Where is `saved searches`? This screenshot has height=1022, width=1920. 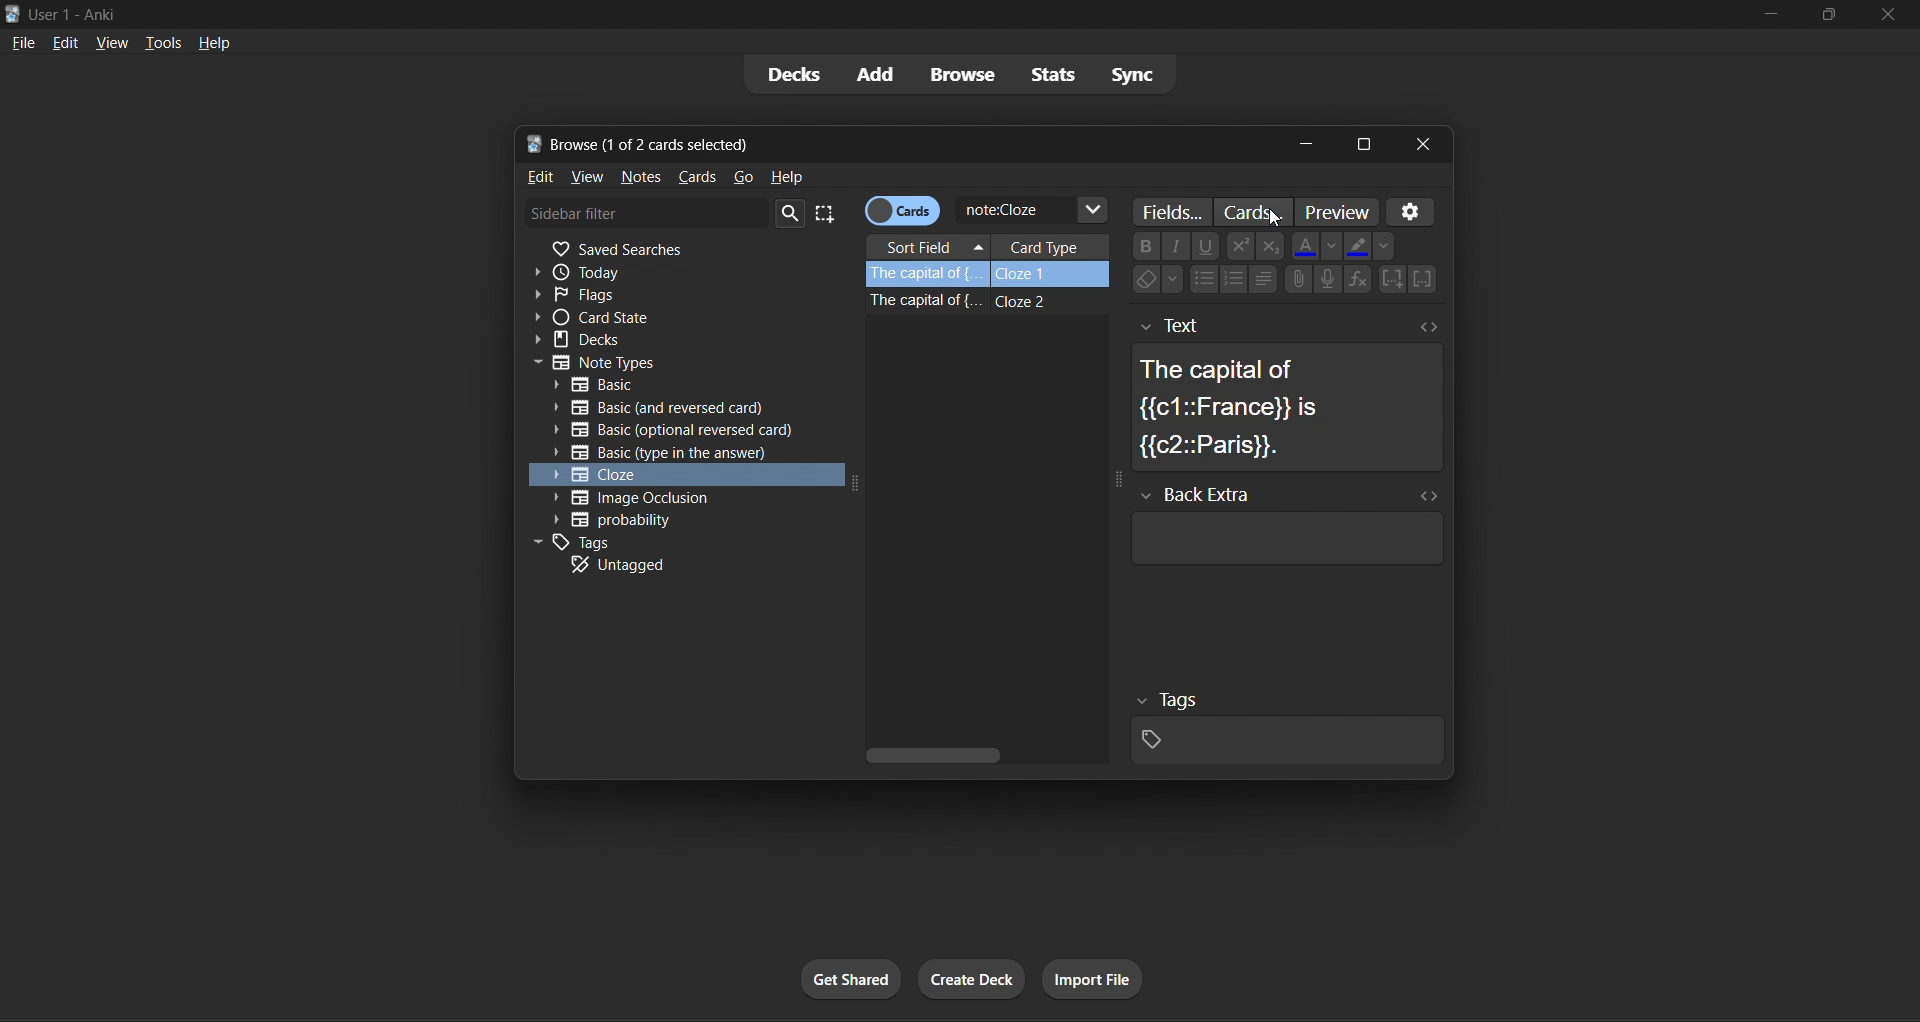
saved searches is located at coordinates (684, 250).